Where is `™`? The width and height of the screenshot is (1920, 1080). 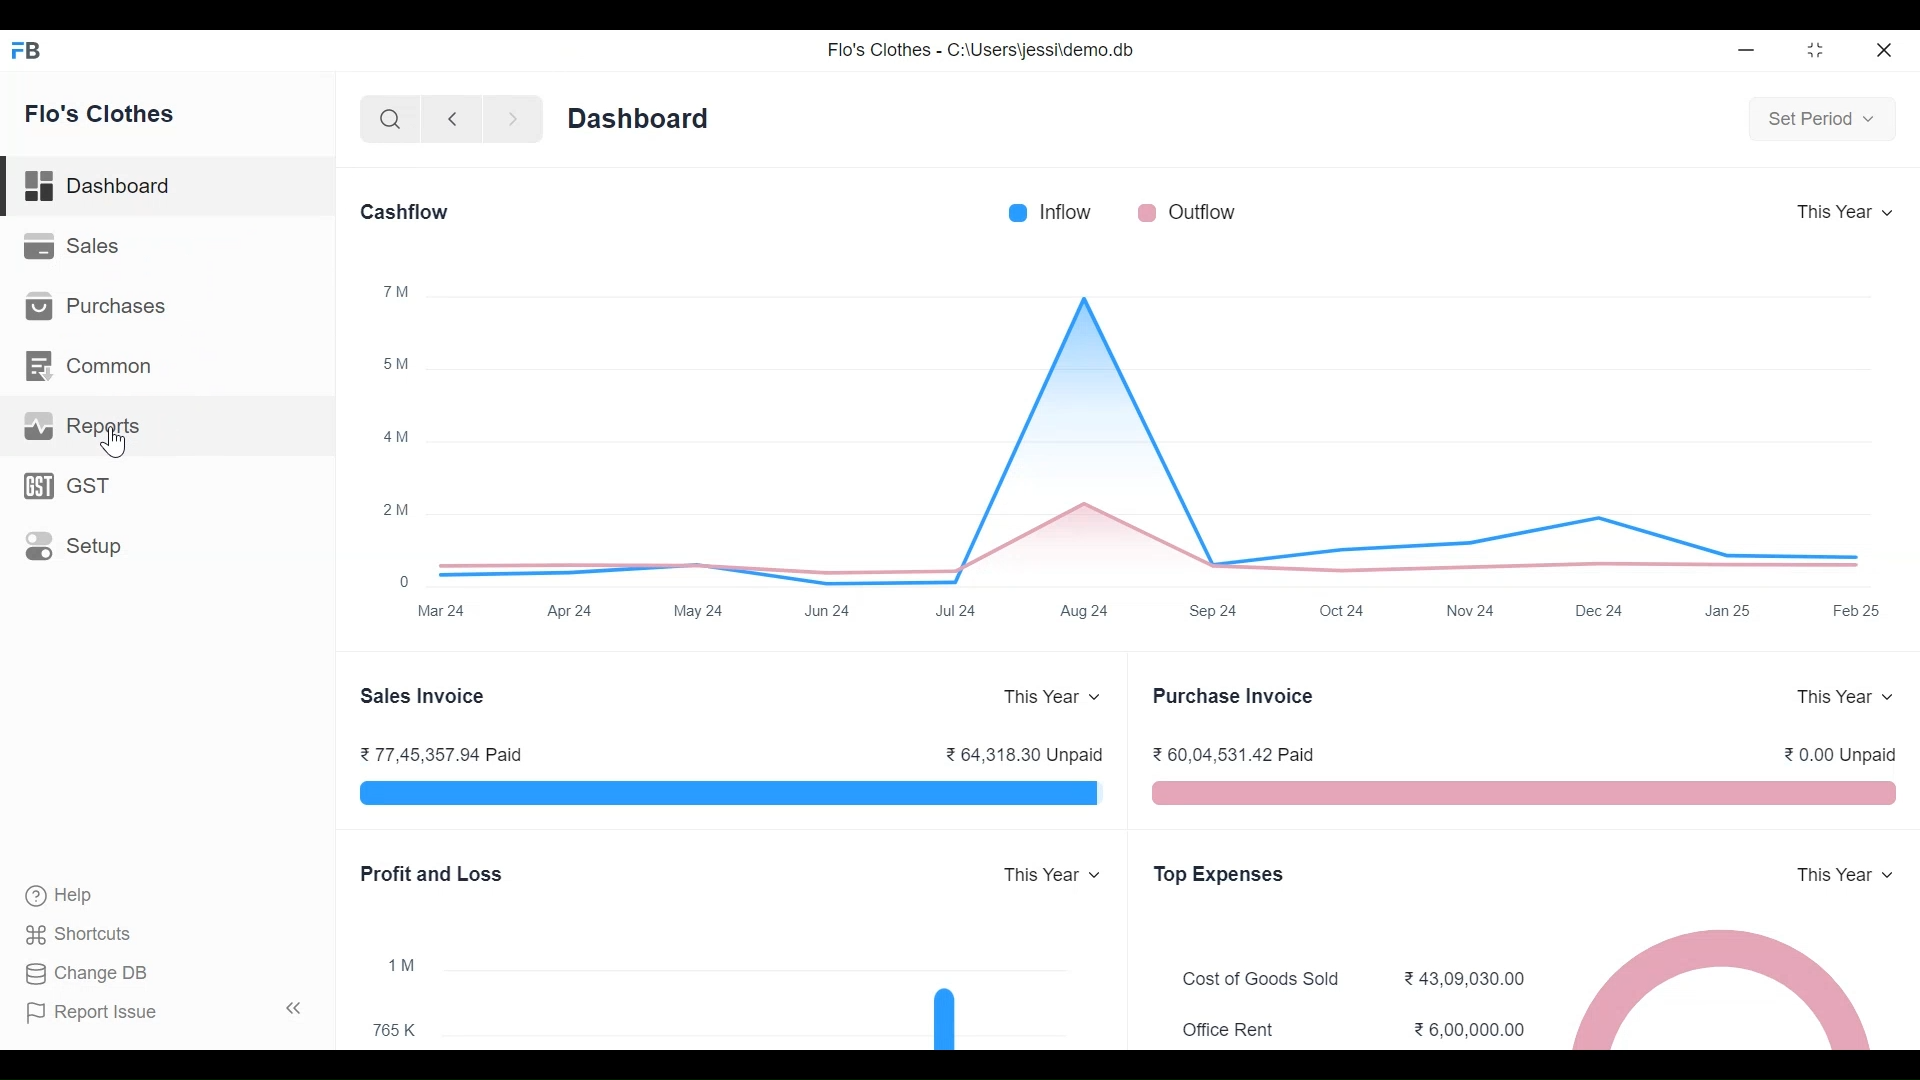
™ is located at coordinates (397, 292).